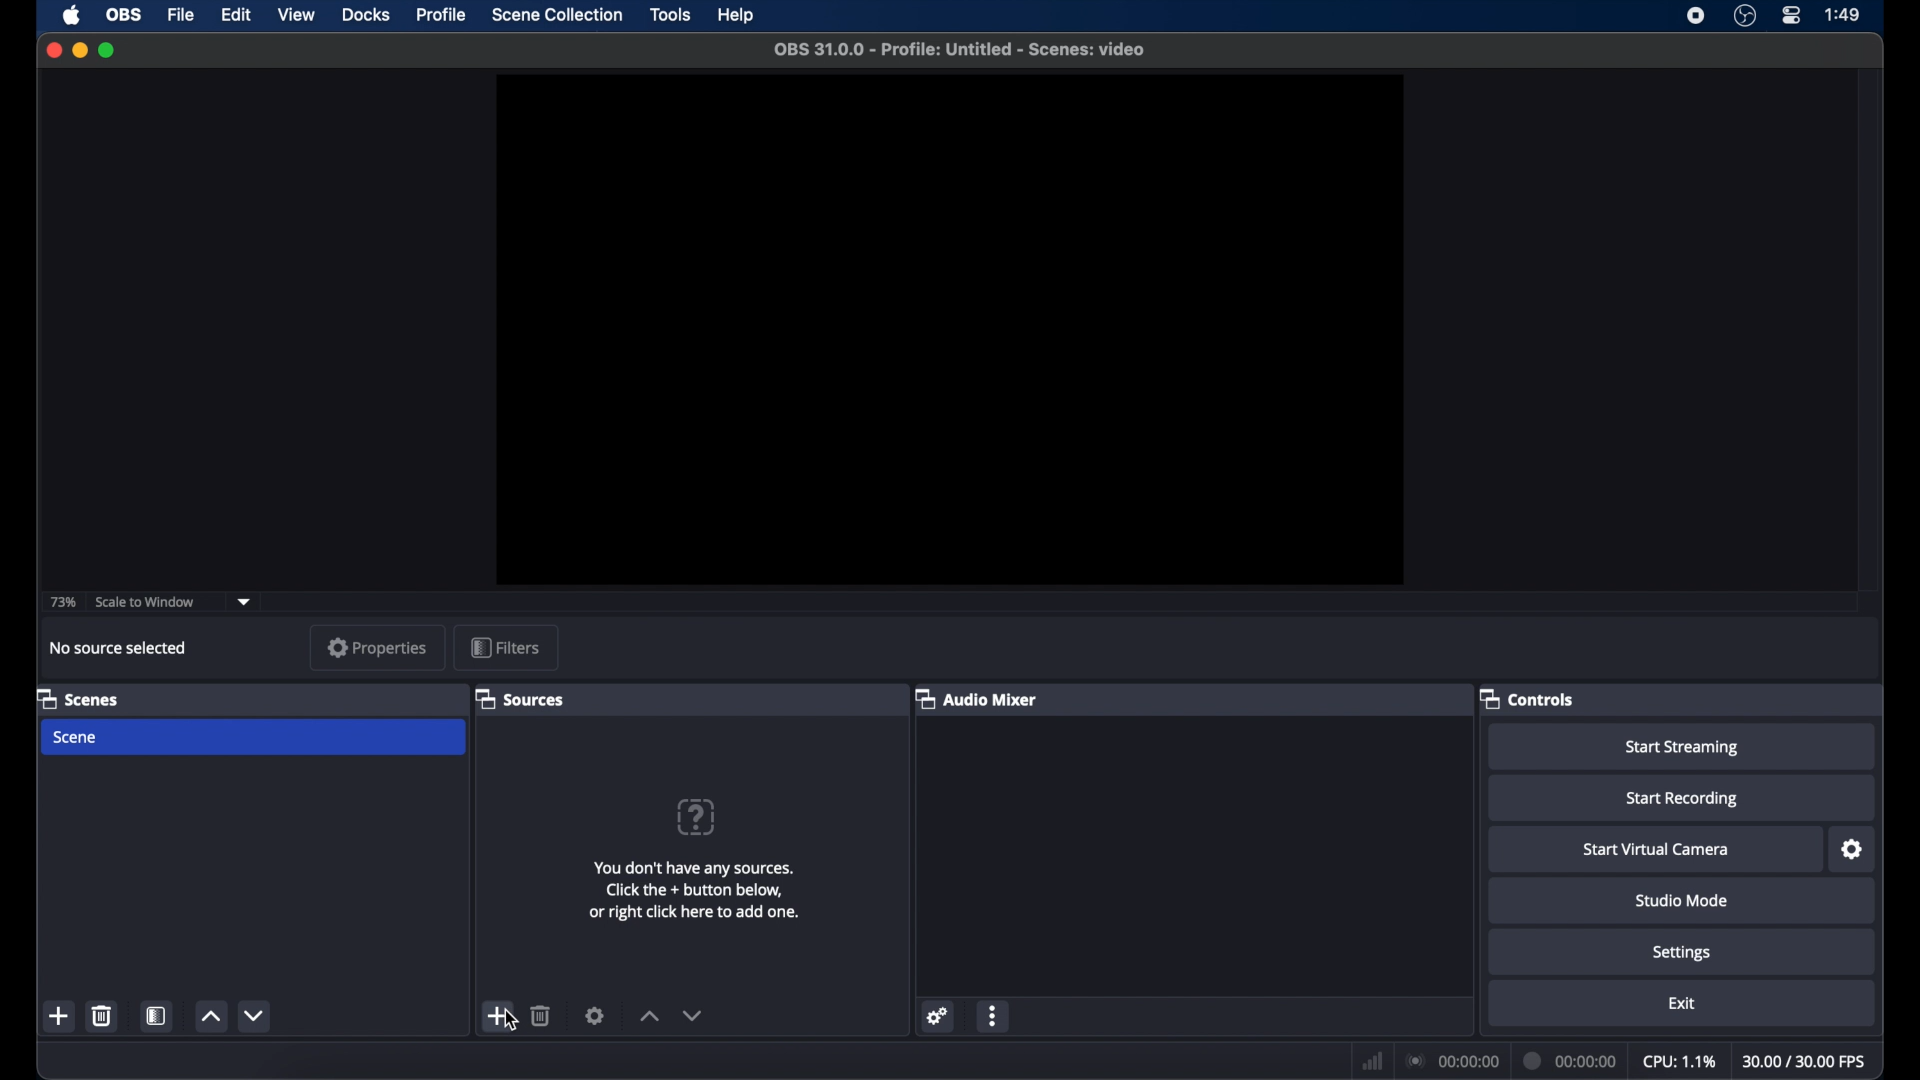 The height and width of the screenshot is (1080, 1920). Describe the element at coordinates (1680, 1057) in the screenshot. I see `CPU: 1.1%` at that location.